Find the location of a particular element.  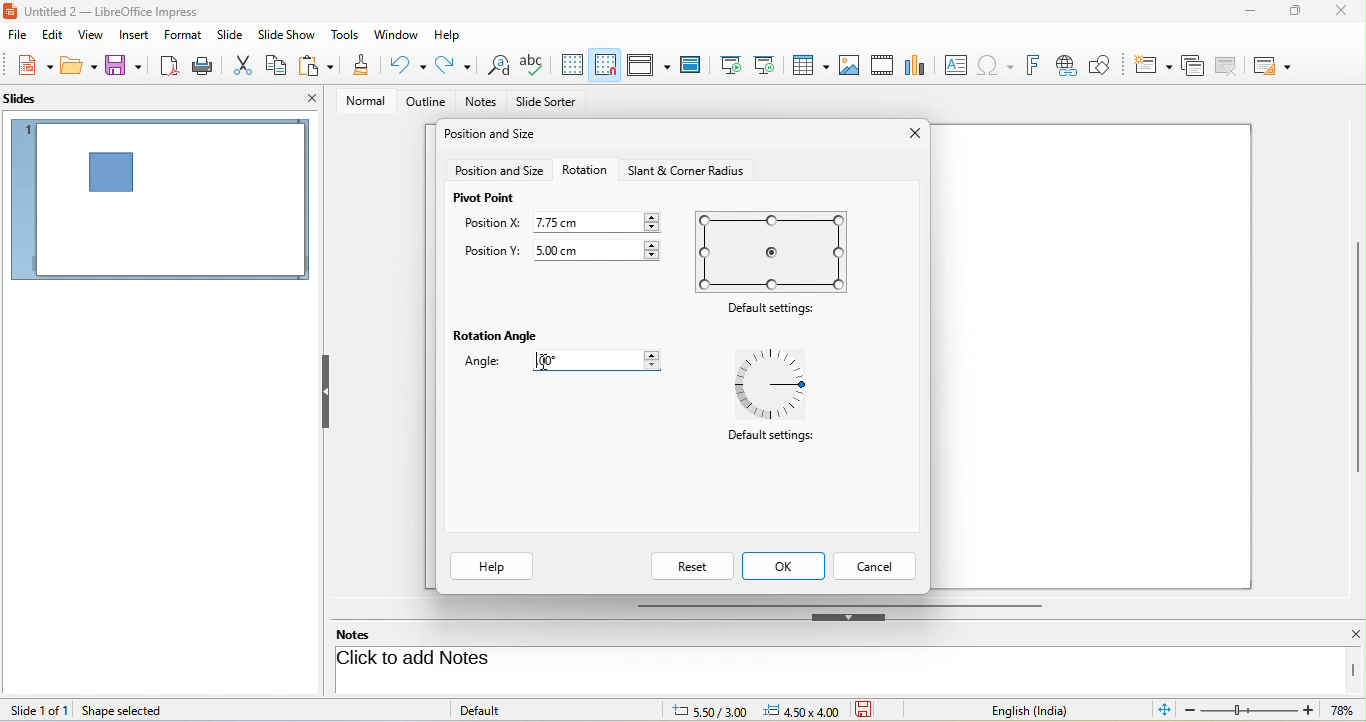

vertical scroll bar is located at coordinates (1354, 670).